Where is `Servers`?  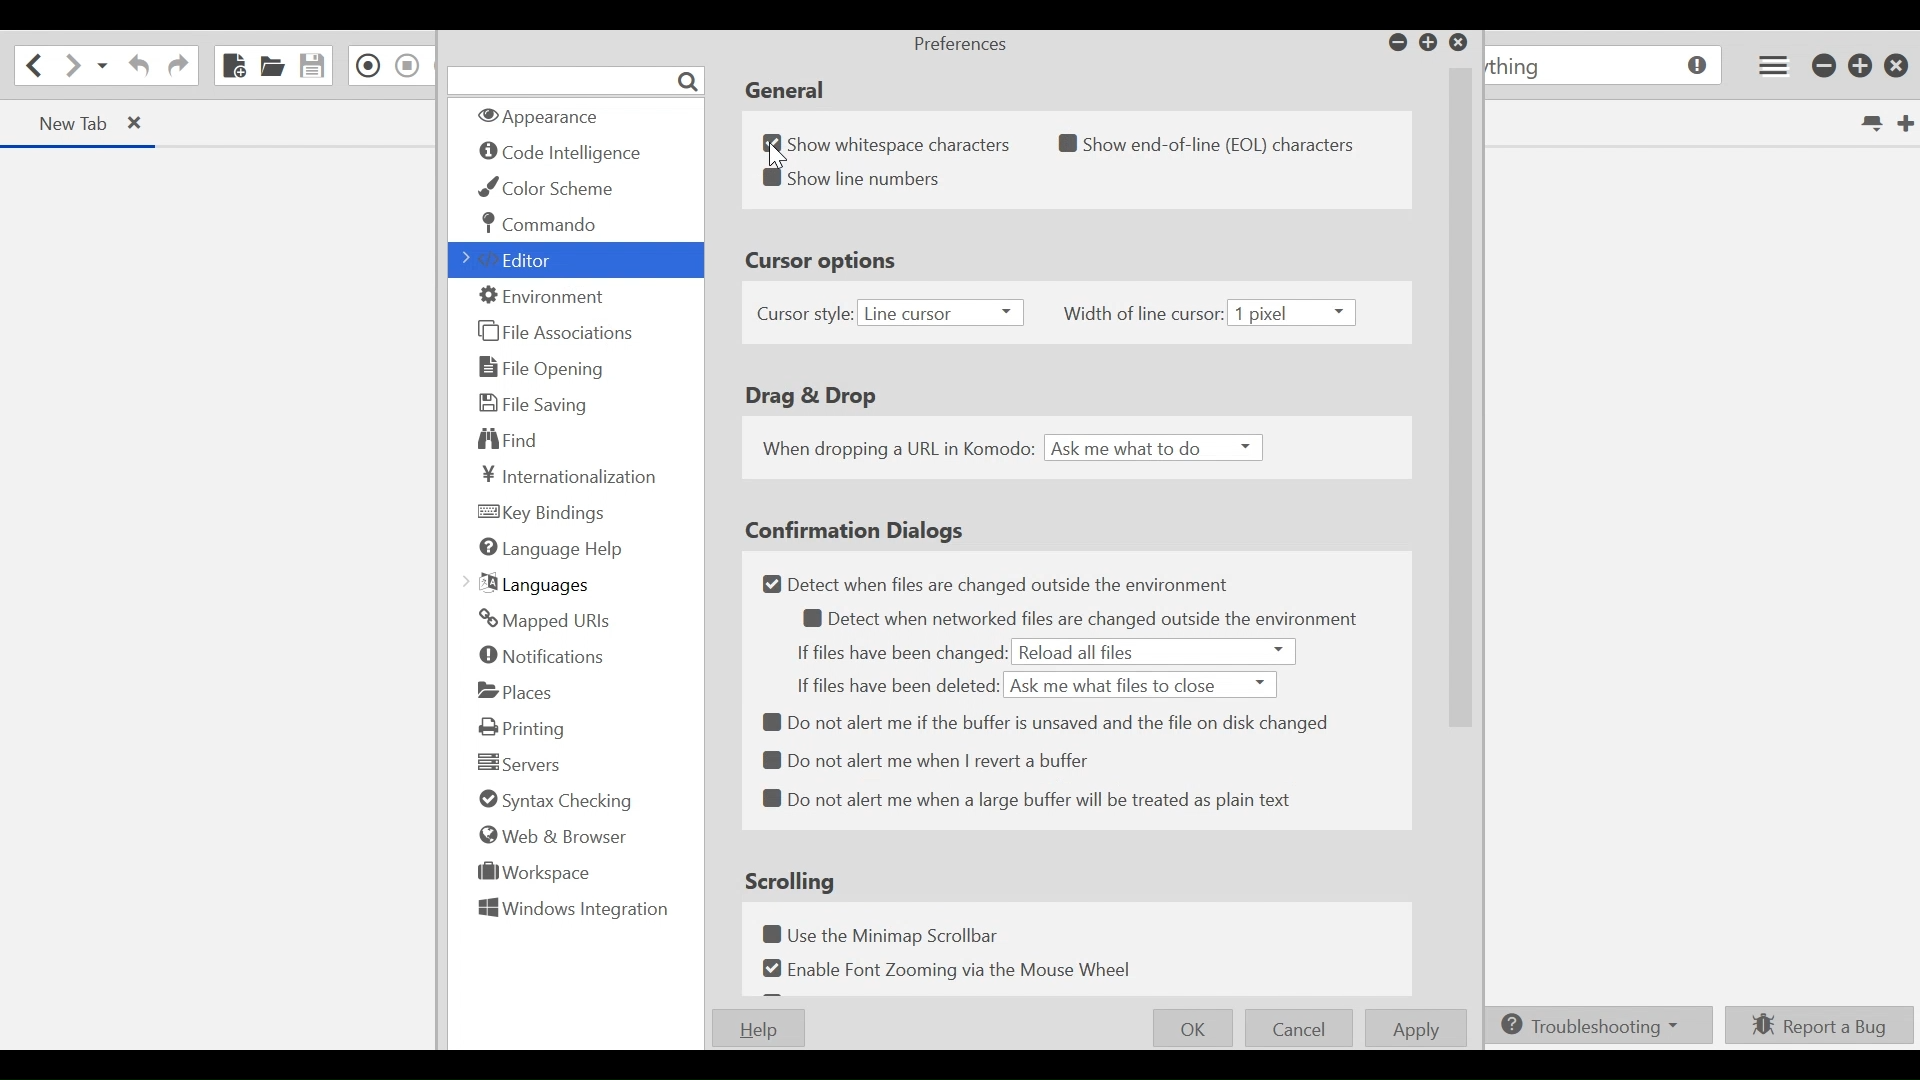 Servers is located at coordinates (515, 762).